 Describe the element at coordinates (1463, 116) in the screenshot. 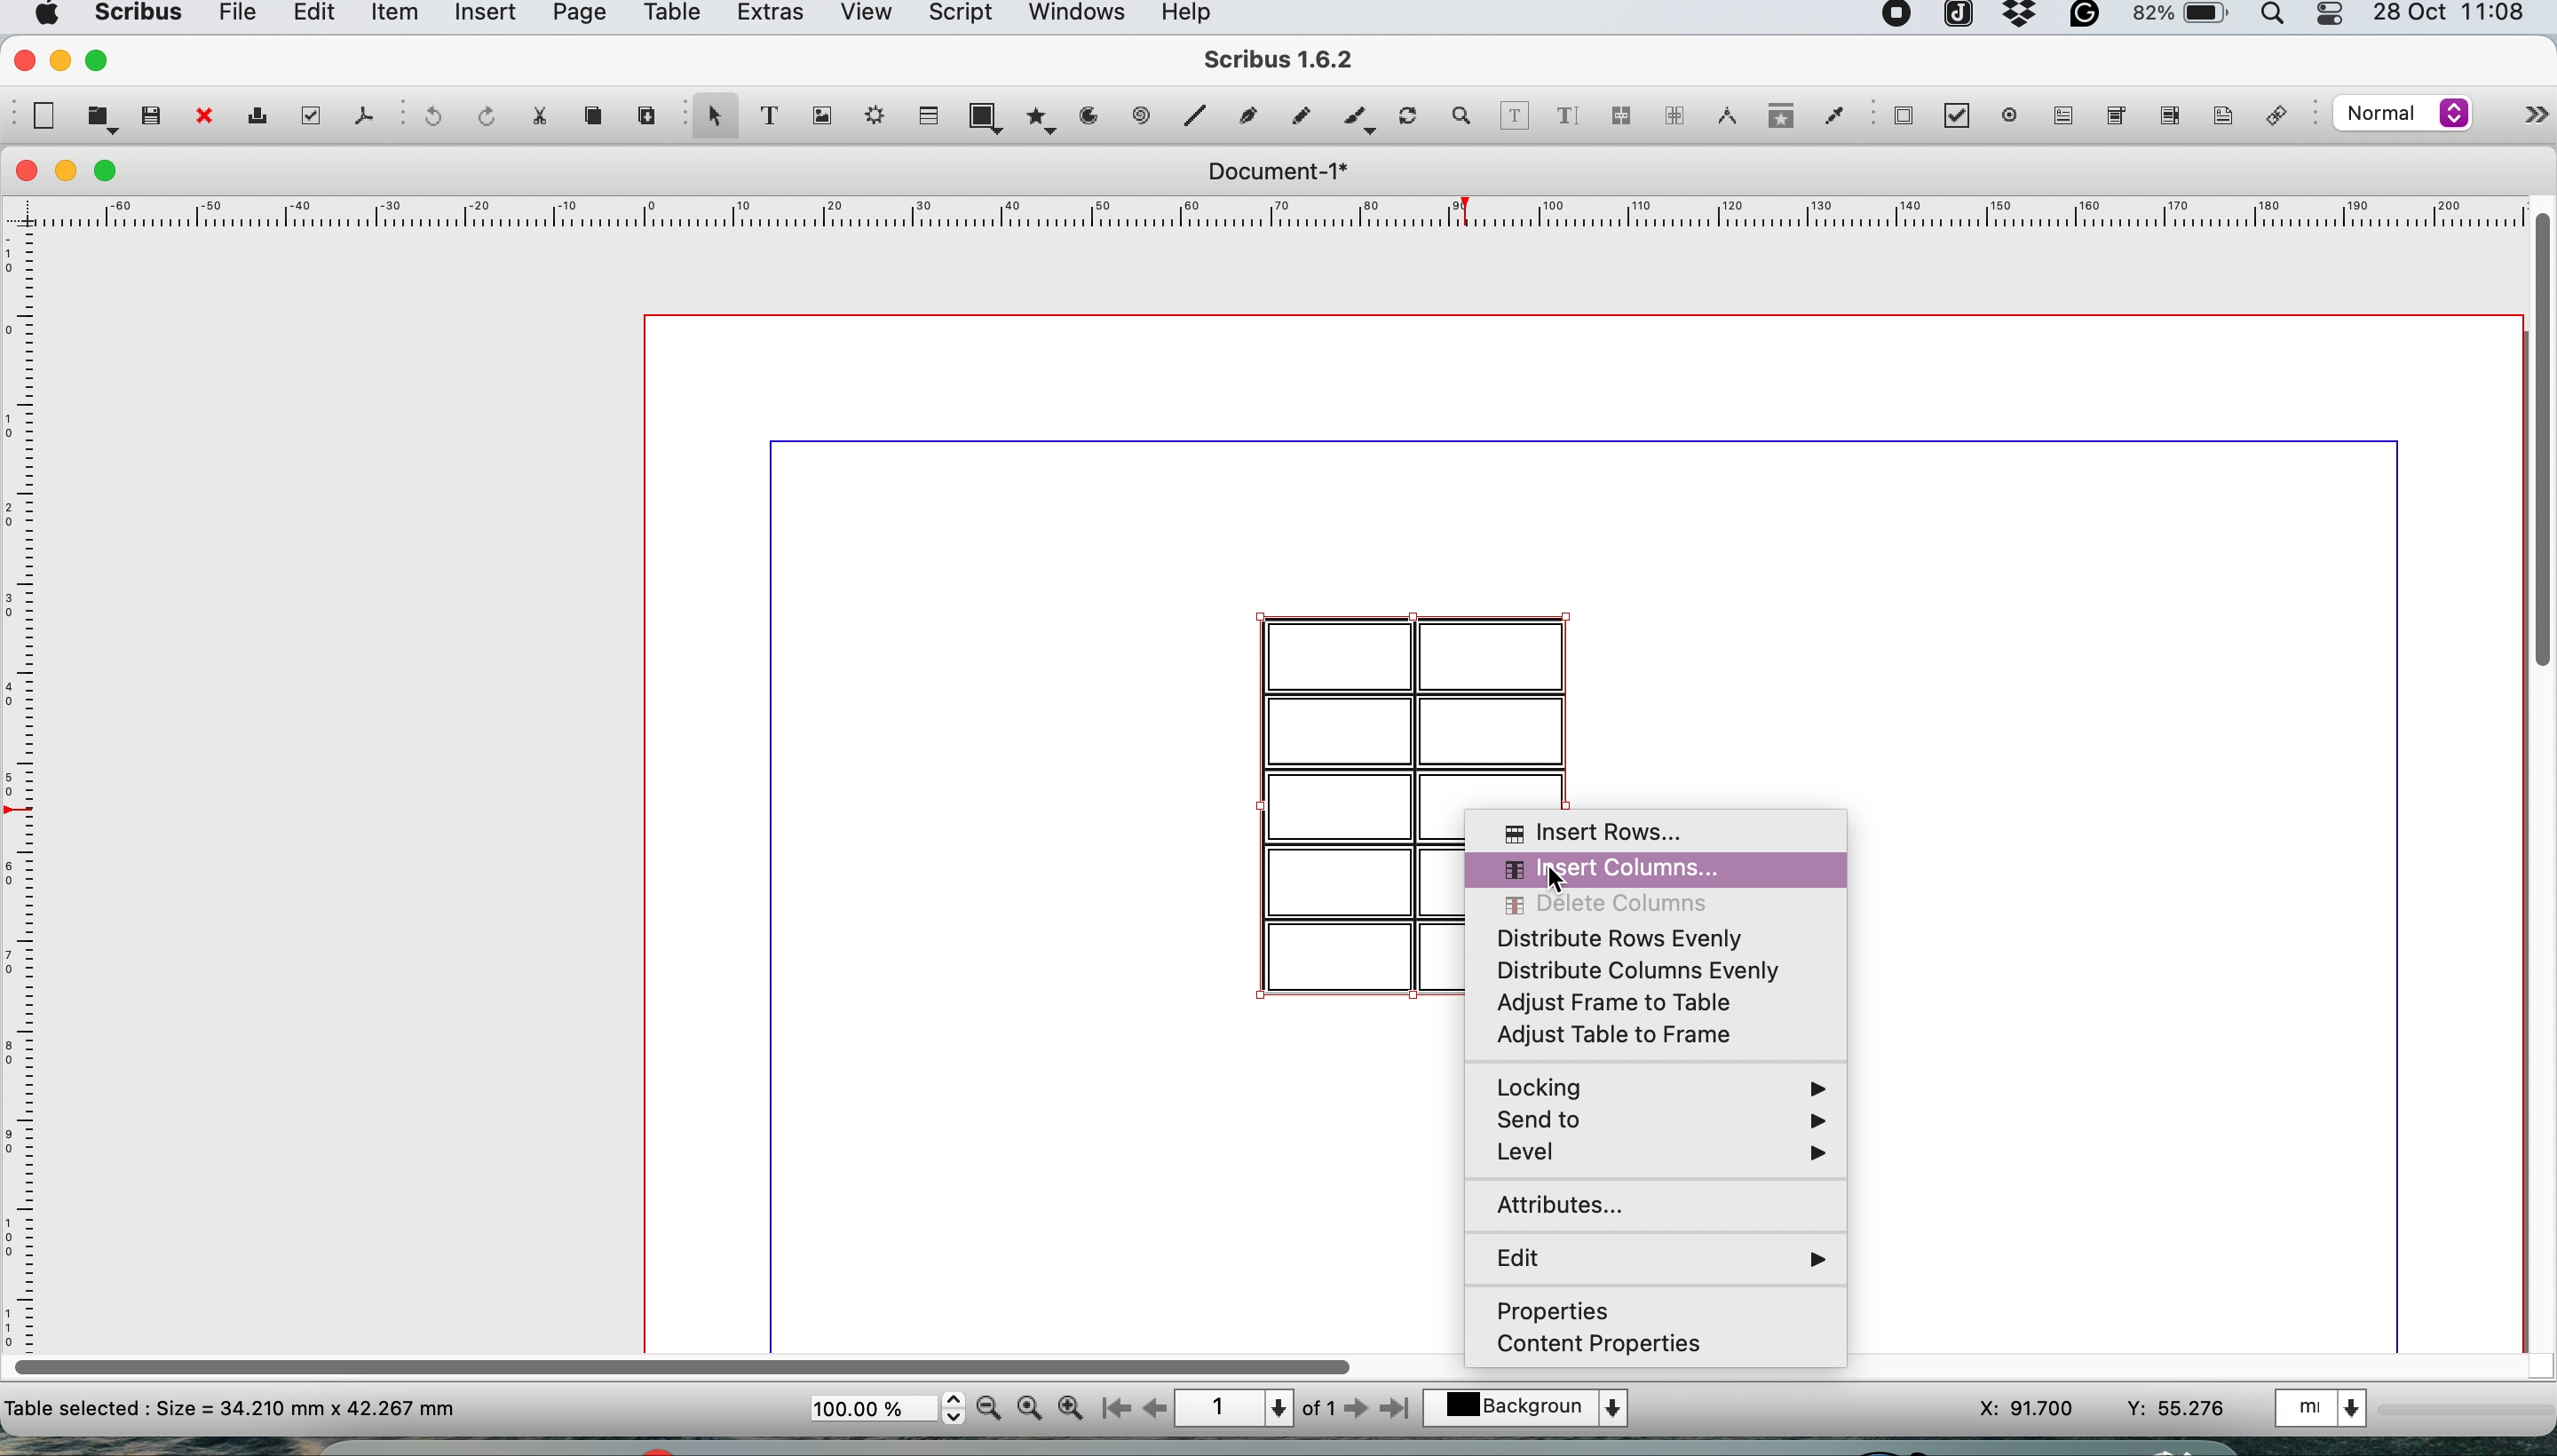

I see `zoom in and out` at that location.